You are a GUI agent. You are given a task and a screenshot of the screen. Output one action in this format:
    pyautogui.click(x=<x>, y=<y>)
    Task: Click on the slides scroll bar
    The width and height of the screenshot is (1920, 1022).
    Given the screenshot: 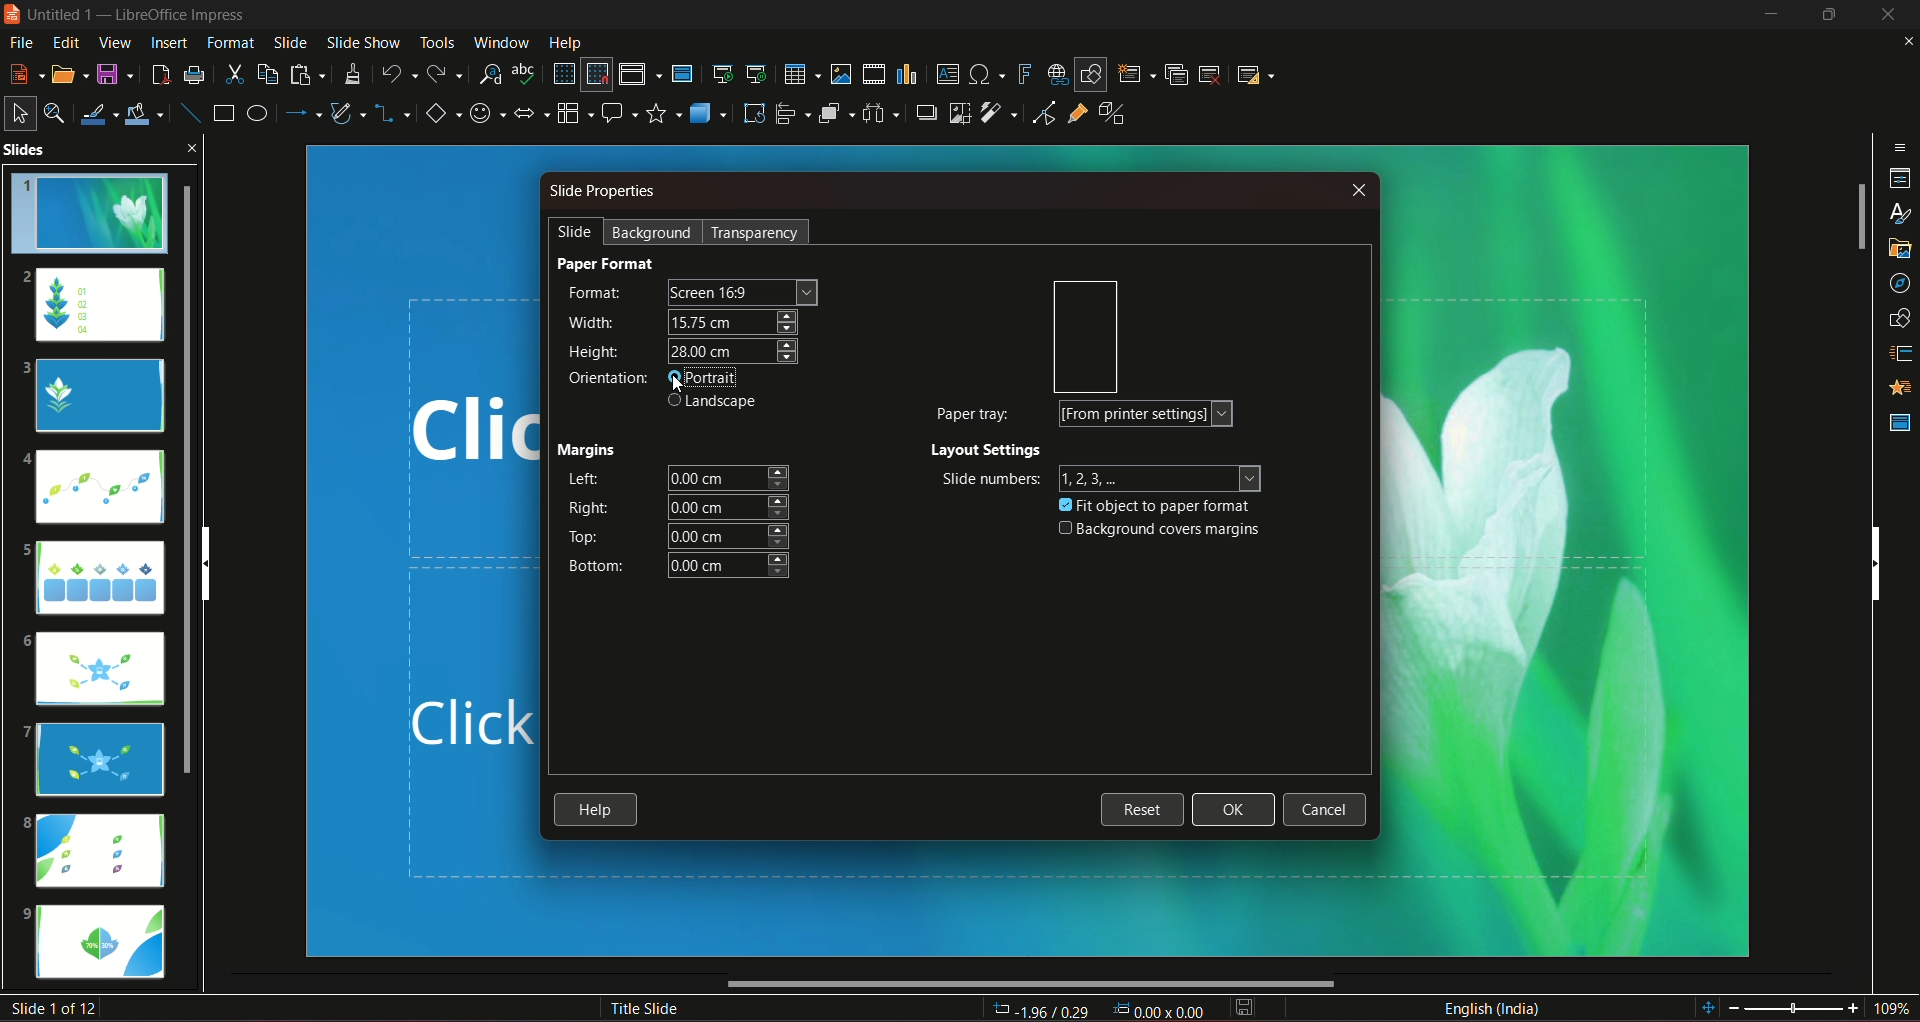 What is the action you would take?
    pyautogui.click(x=195, y=477)
    